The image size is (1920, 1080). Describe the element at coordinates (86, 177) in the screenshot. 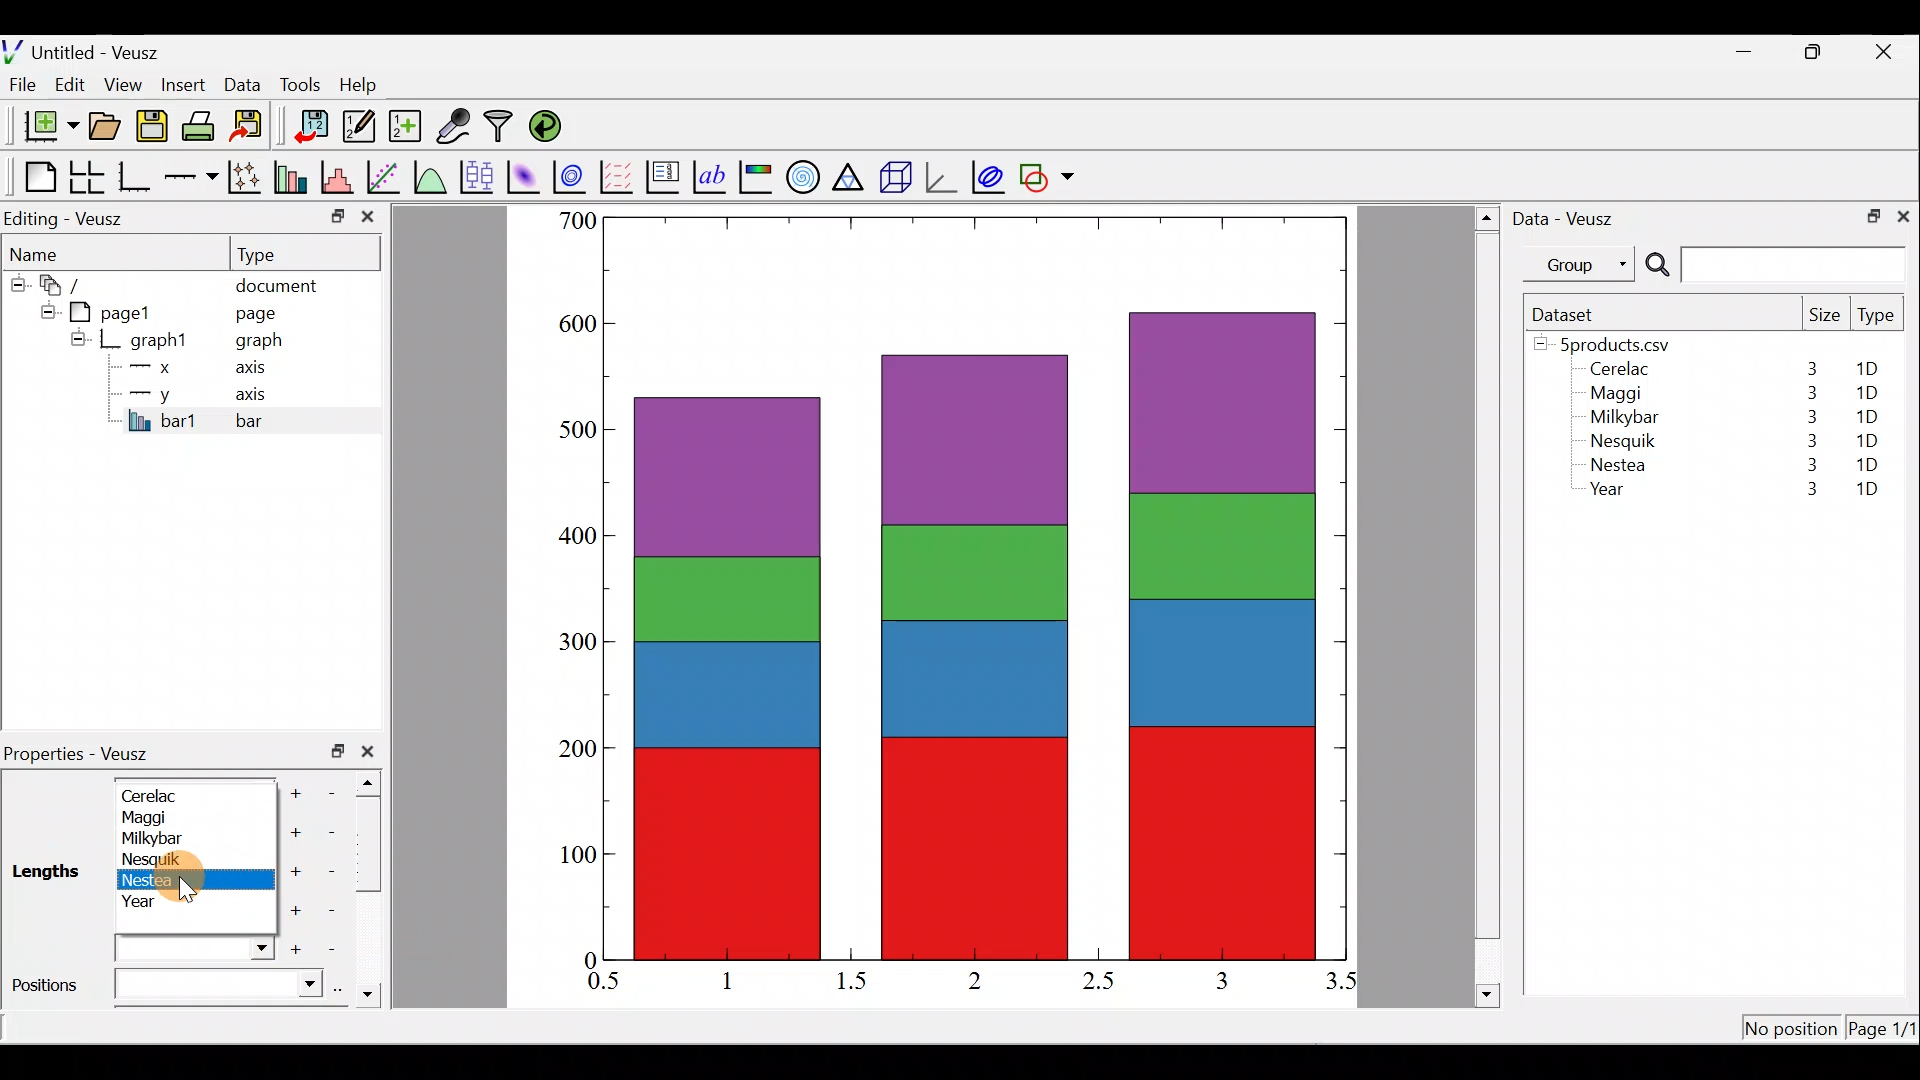

I see `Arrange graphs in a grid` at that location.